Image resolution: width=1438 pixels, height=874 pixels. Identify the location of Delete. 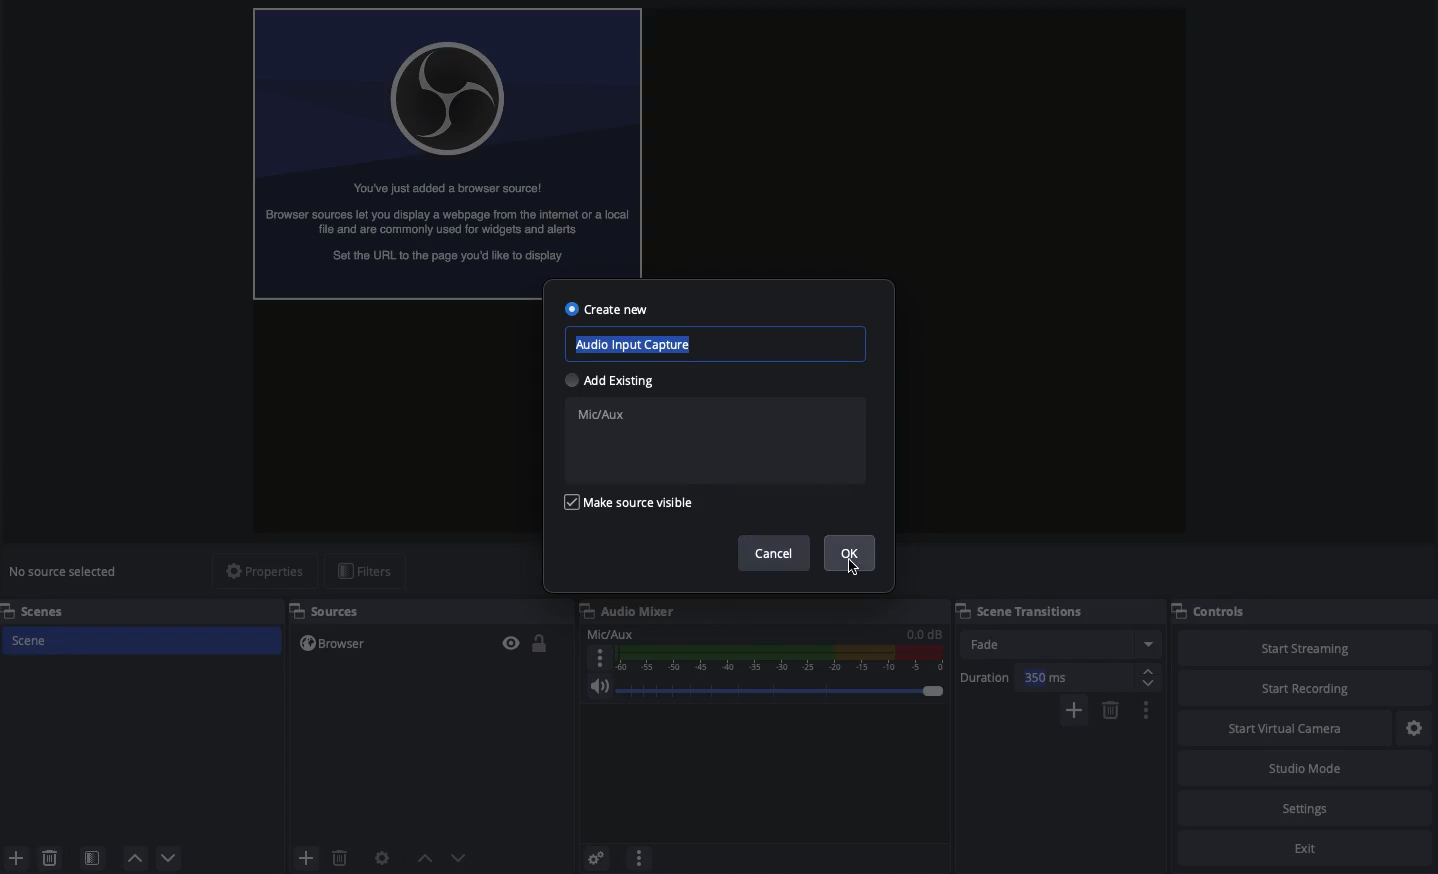
(339, 857).